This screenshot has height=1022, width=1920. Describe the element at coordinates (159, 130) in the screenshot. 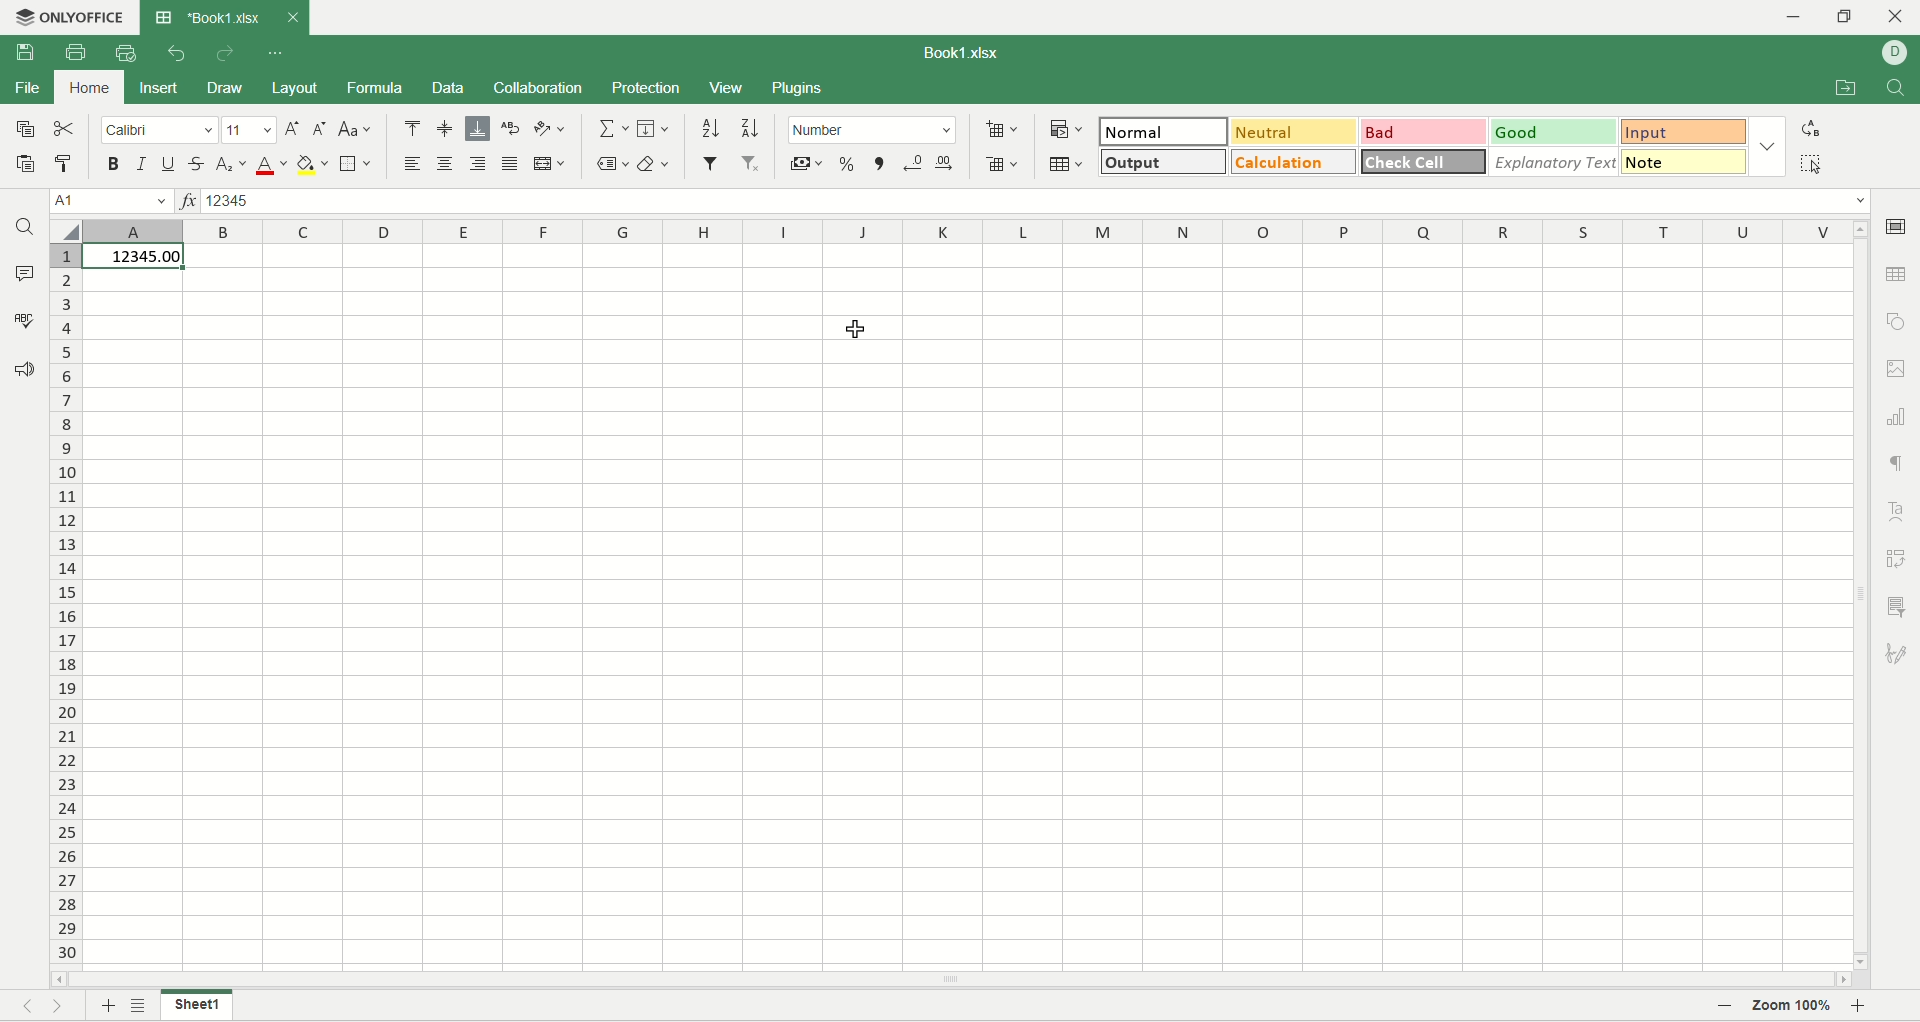

I see `calibri` at that location.